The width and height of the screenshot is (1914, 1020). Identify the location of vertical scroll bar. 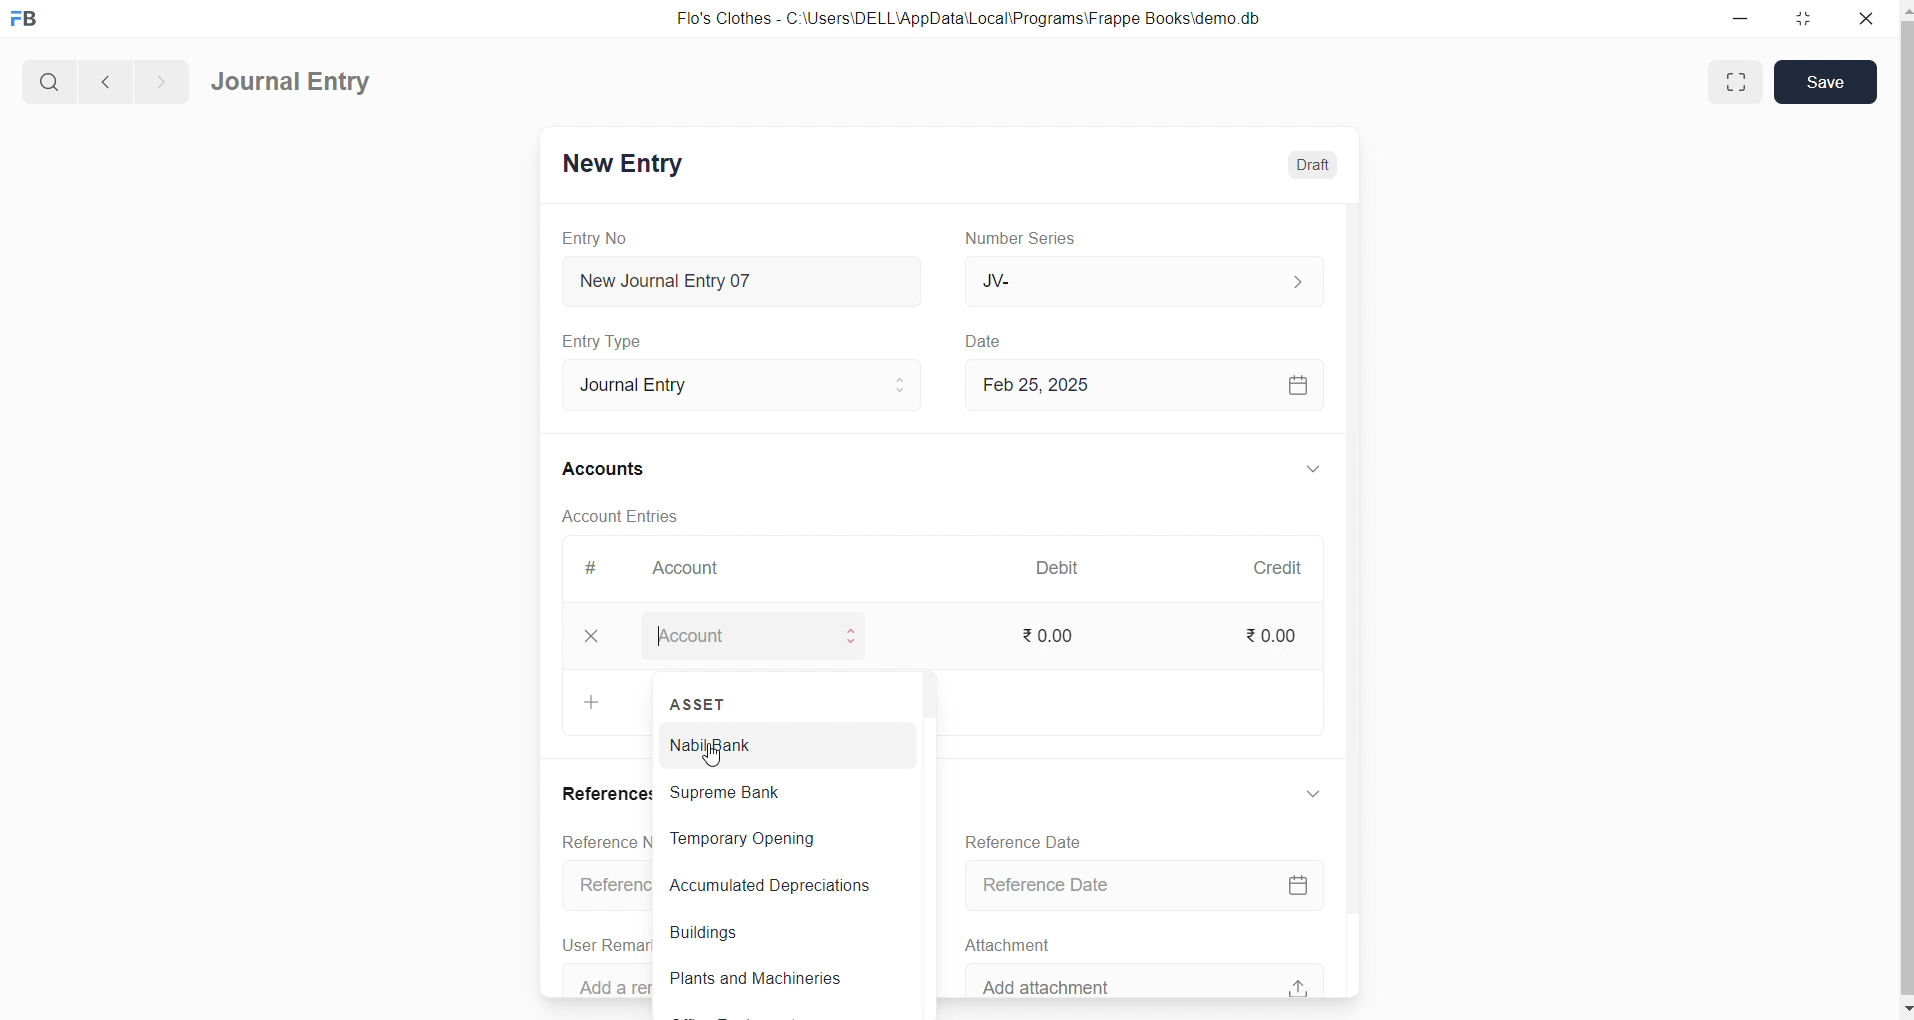
(1362, 597).